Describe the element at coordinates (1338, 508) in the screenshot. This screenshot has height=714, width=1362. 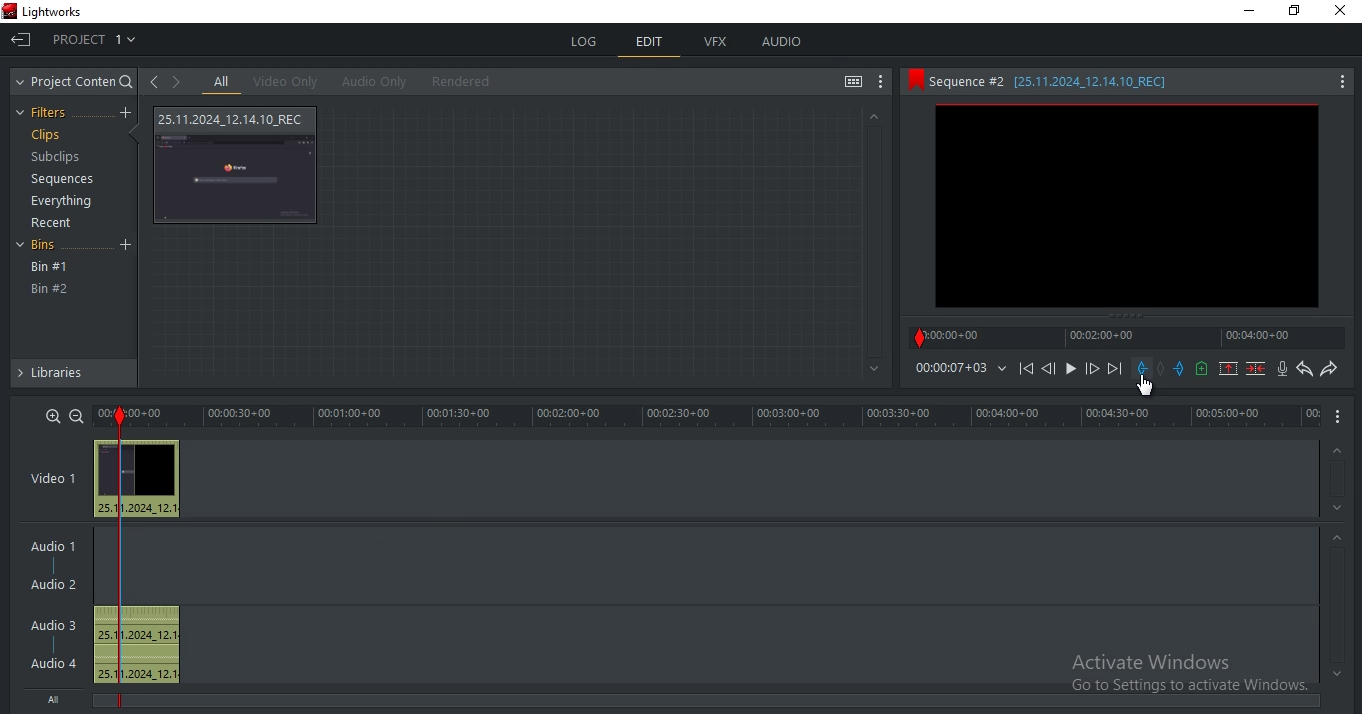
I see `Down` at that location.